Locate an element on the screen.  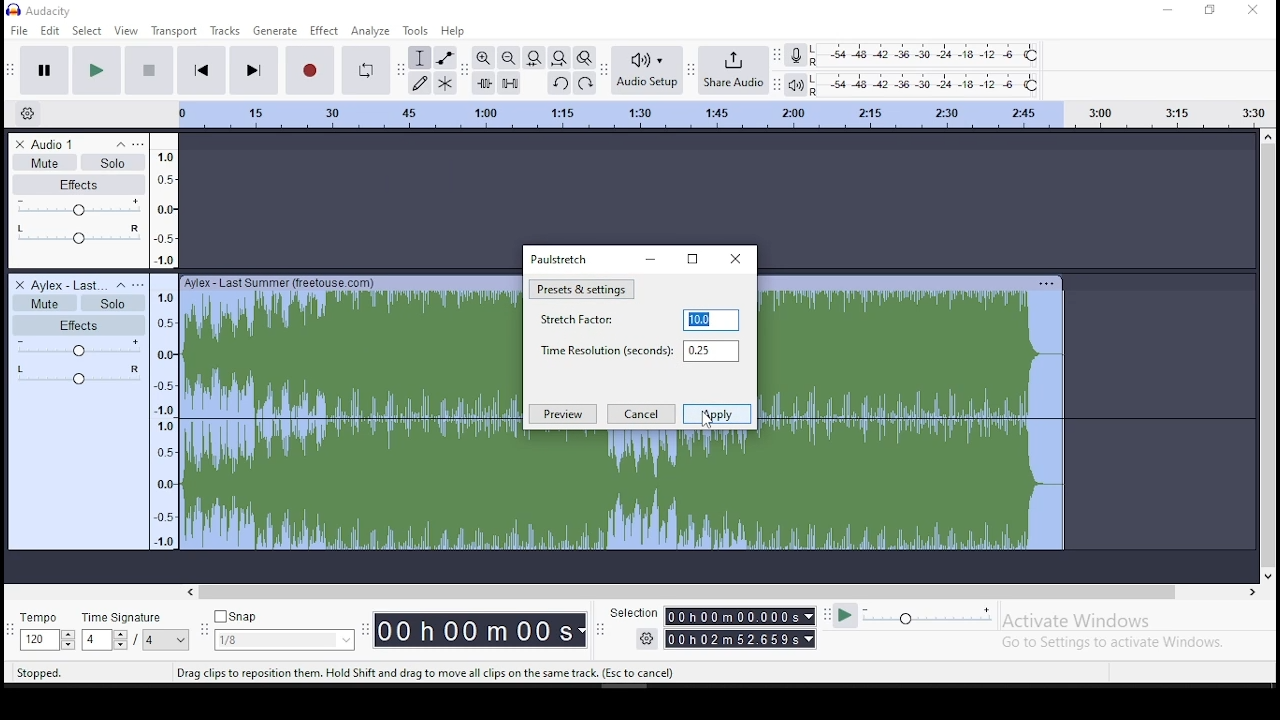
envelope tool is located at coordinates (444, 58).